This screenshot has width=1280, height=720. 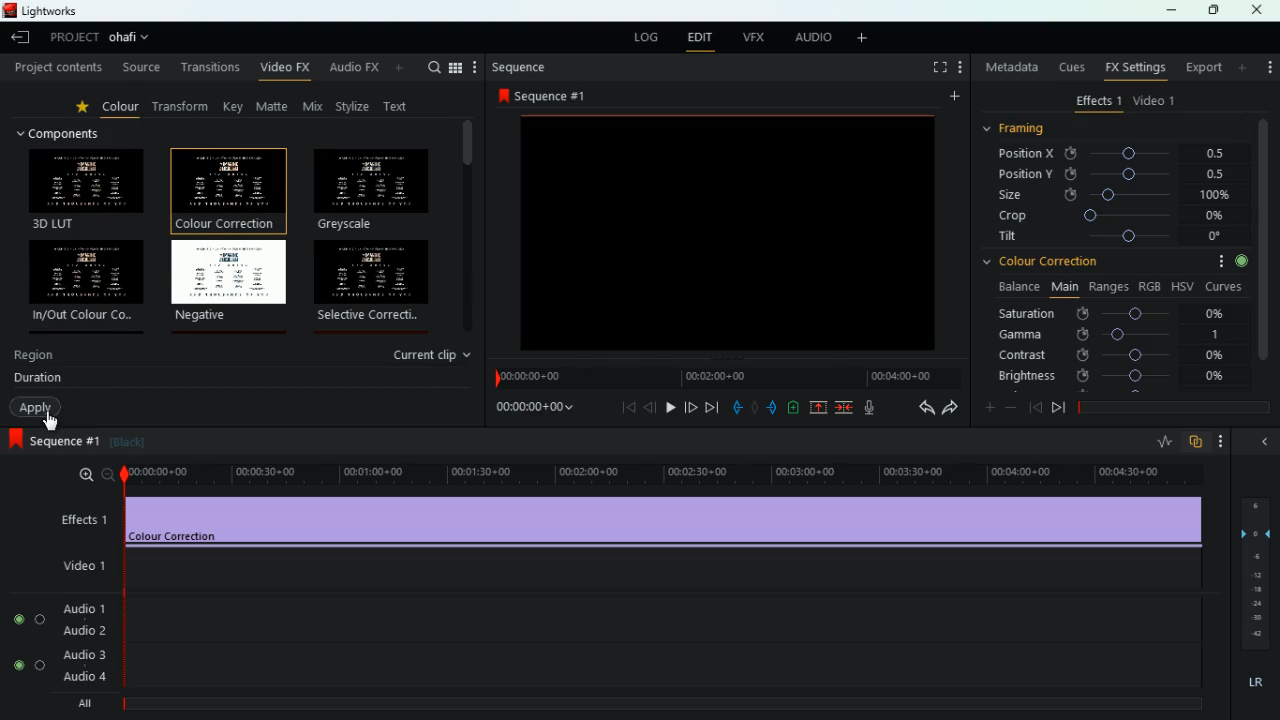 I want to click on advance, so click(x=688, y=406).